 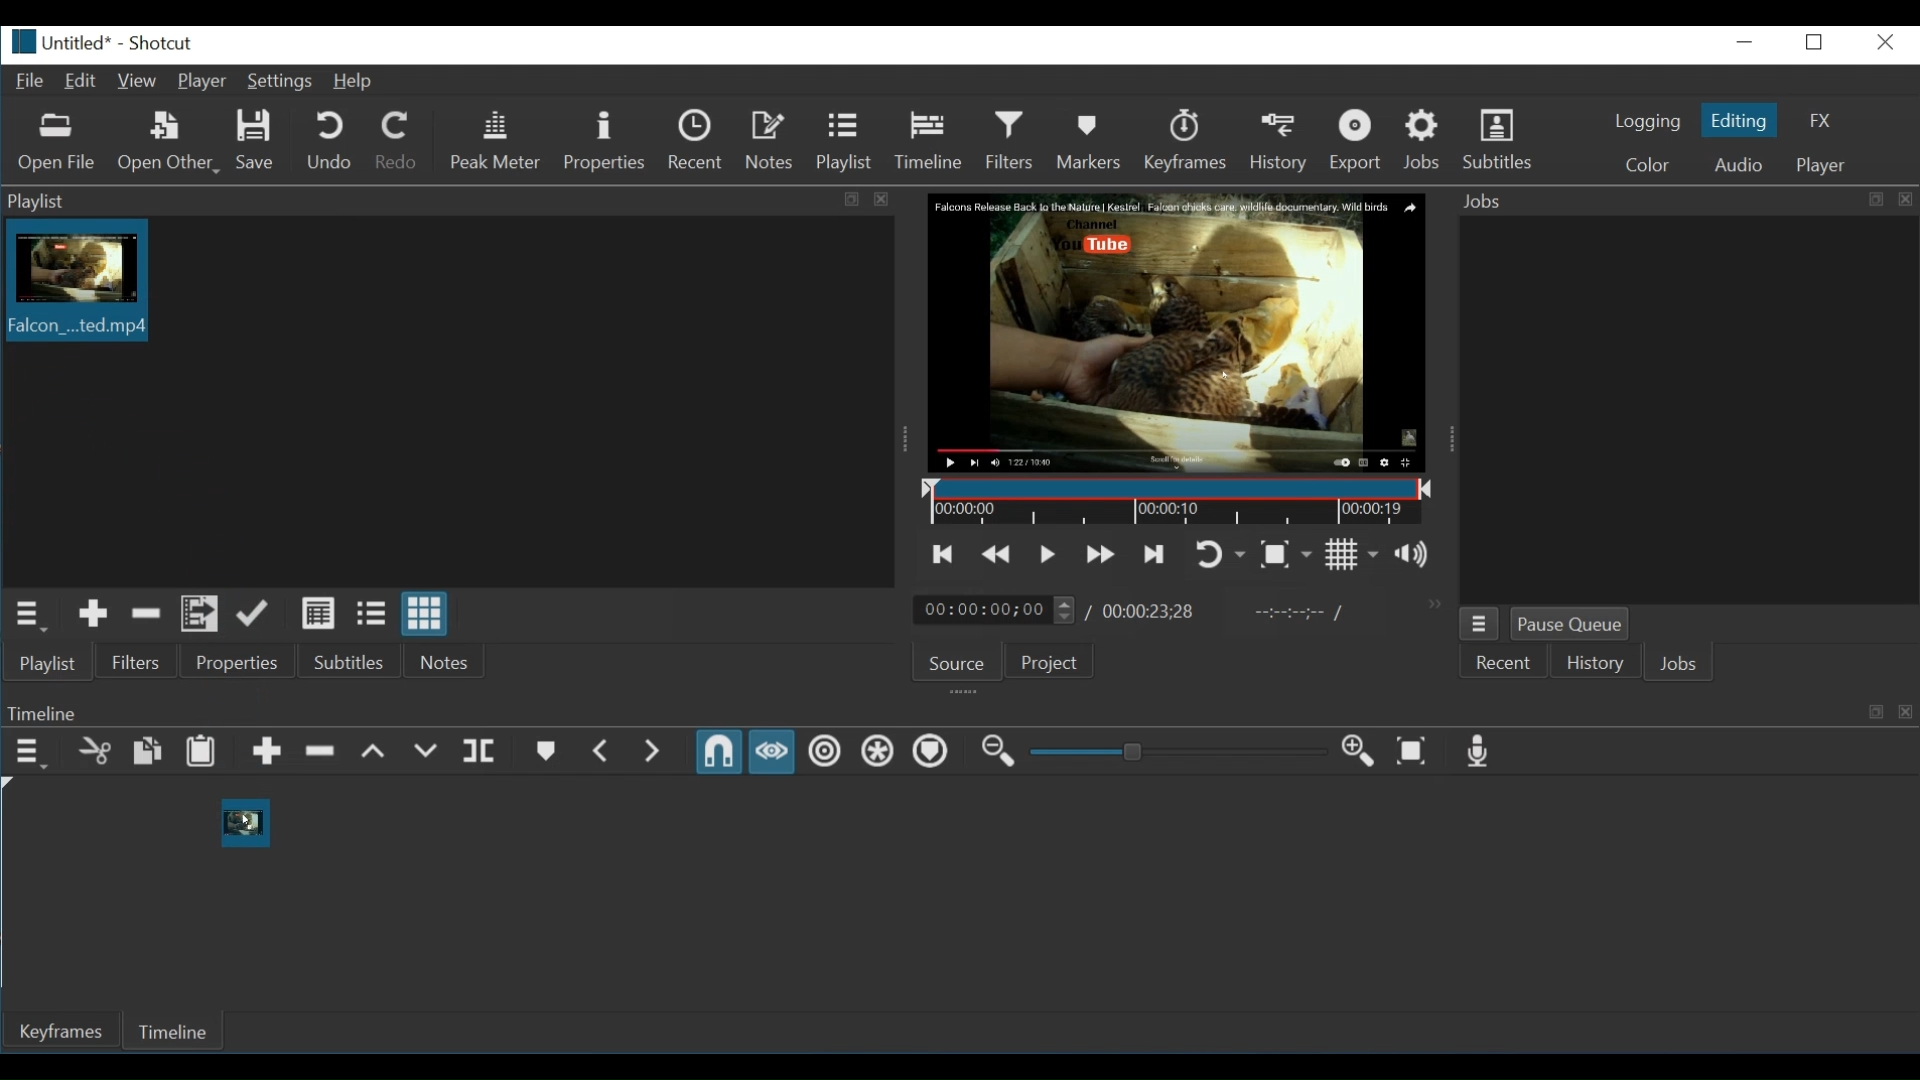 I want to click on Subtitles, so click(x=357, y=660).